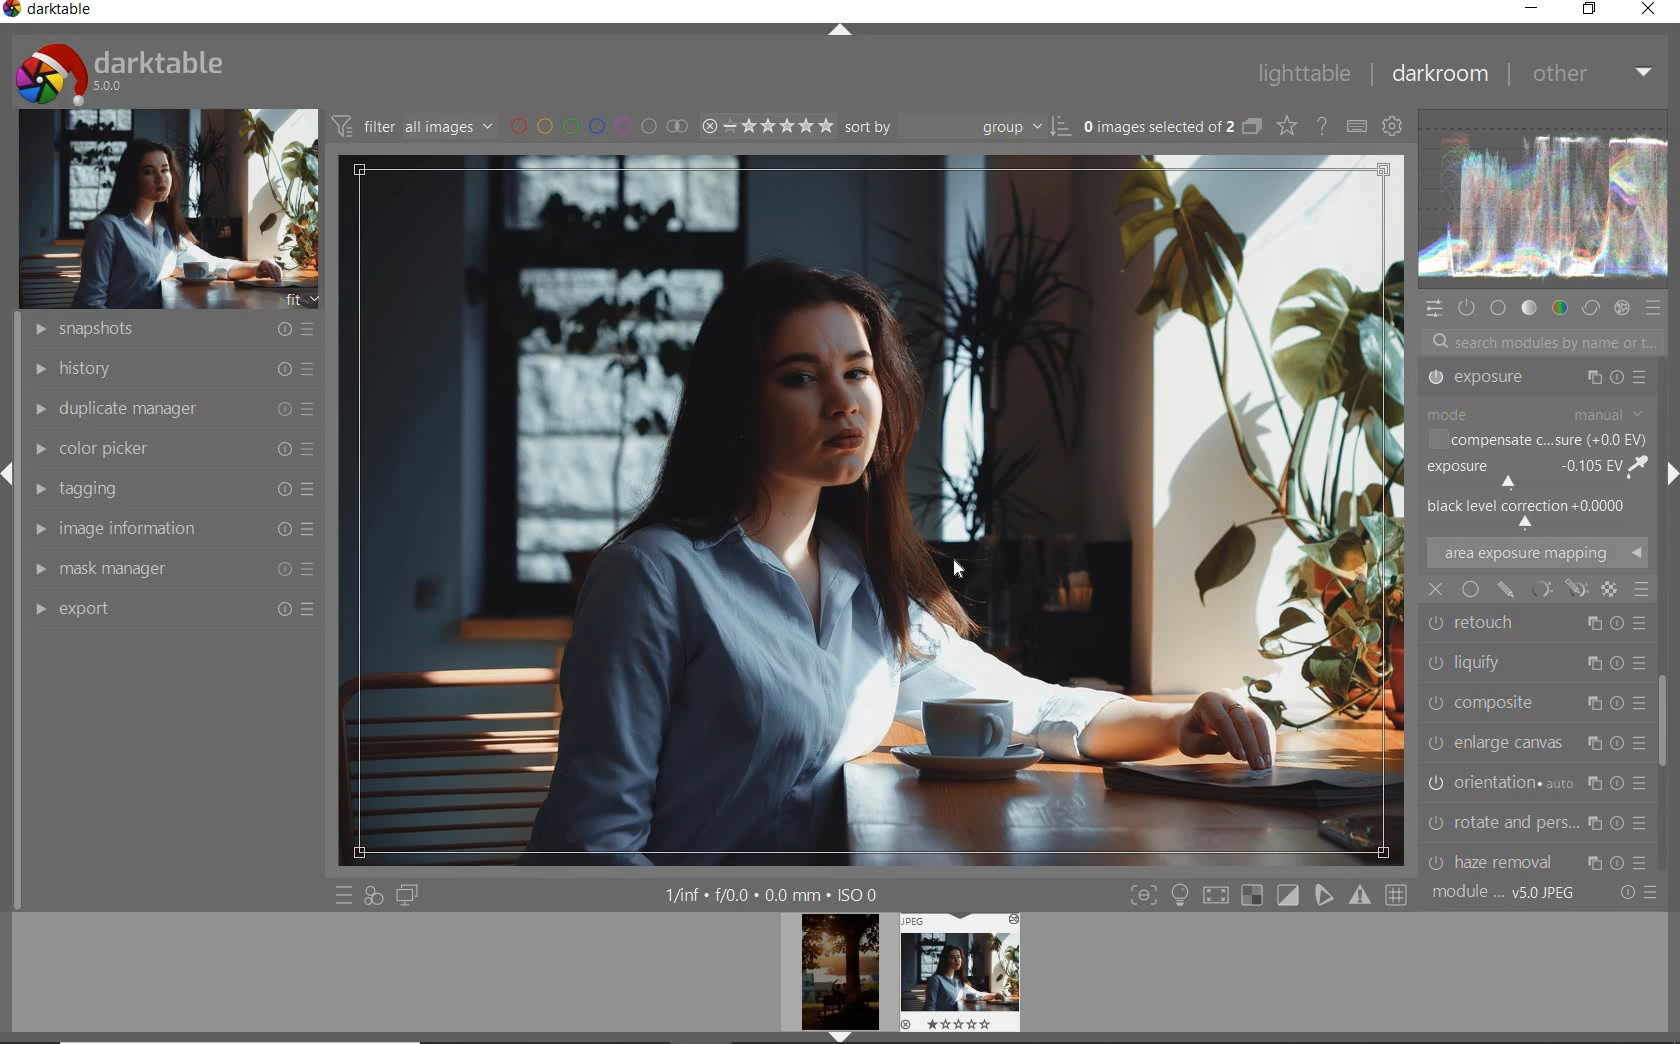 This screenshot has height=1044, width=1680. Describe the element at coordinates (169, 529) in the screenshot. I see `IMAGE INFORMATION` at that location.